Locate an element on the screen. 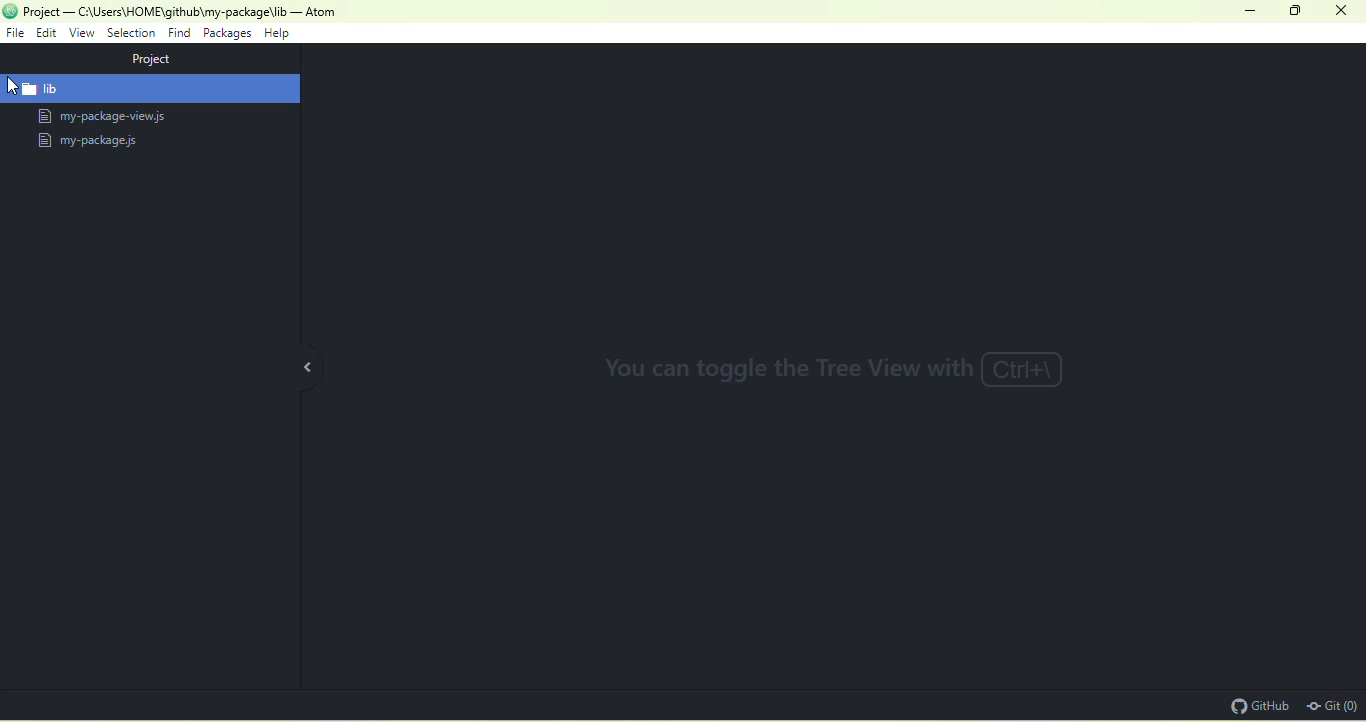  collapse is located at coordinates (307, 363).